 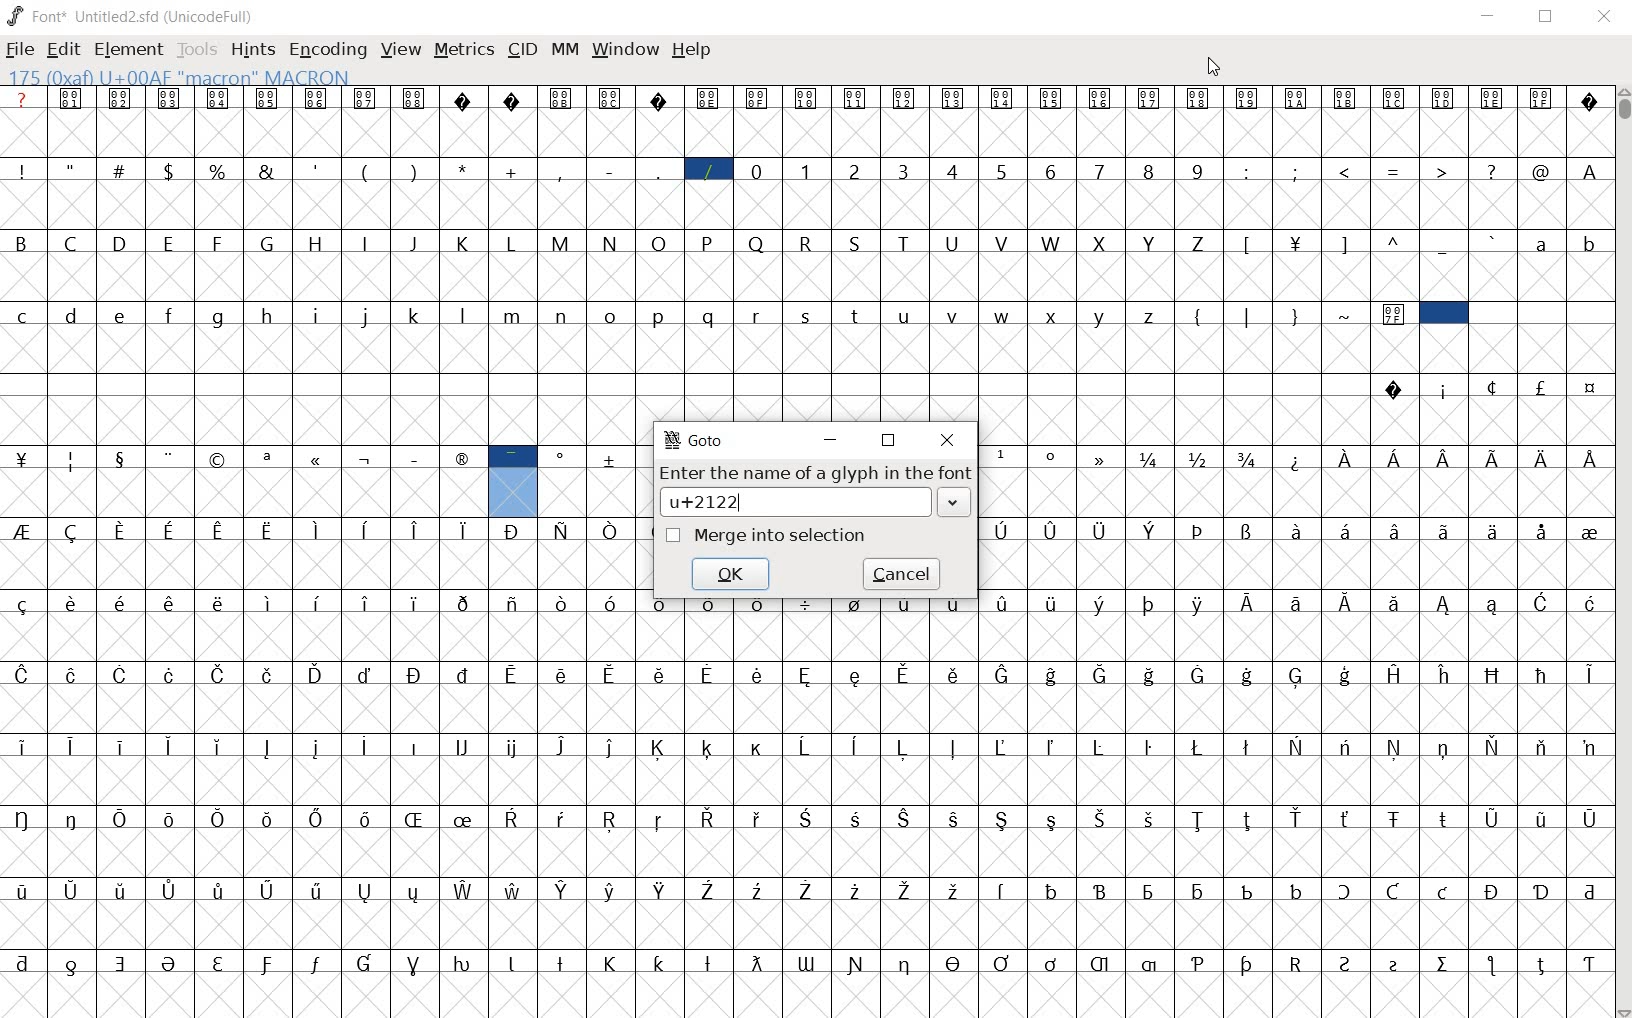 What do you see at coordinates (696, 441) in the screenshot?
I see `GoTo` at bounding box center [696, 441].